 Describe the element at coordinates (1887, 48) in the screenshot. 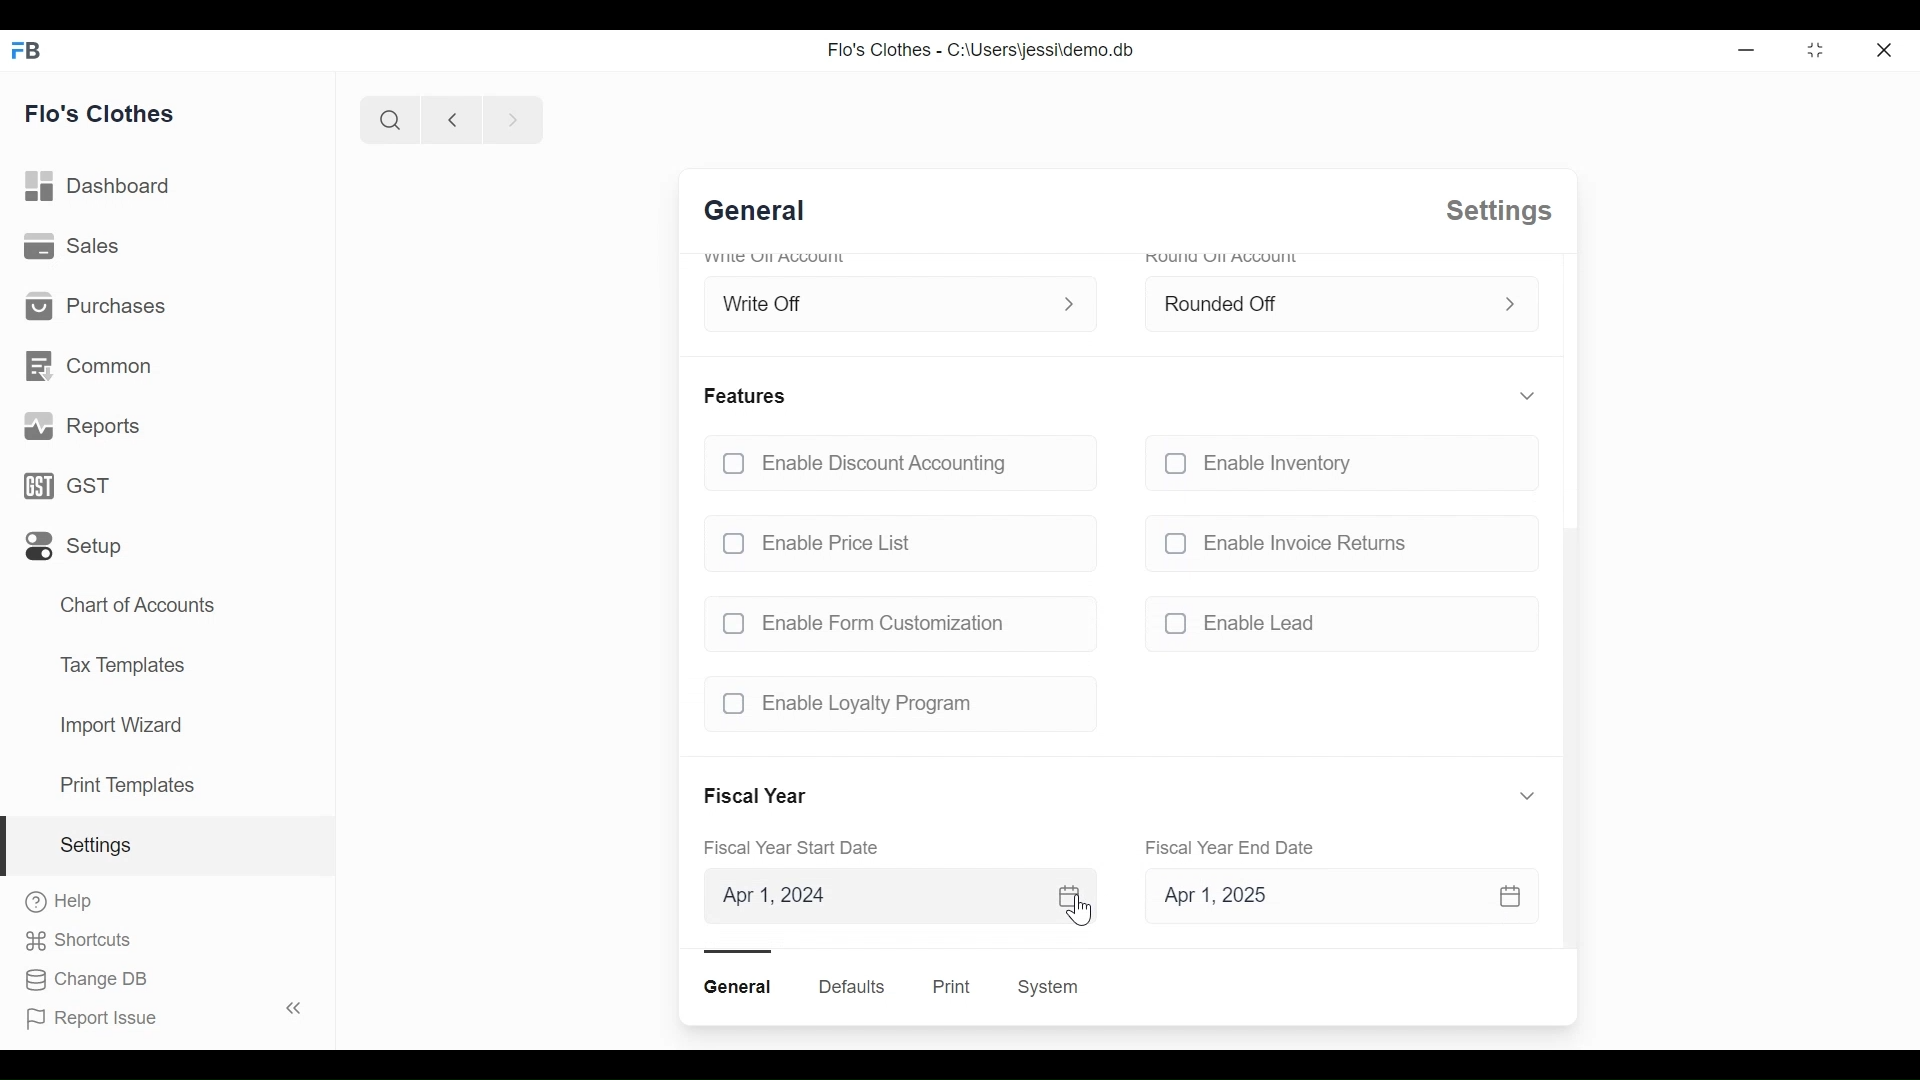

I see `Close` at that location.